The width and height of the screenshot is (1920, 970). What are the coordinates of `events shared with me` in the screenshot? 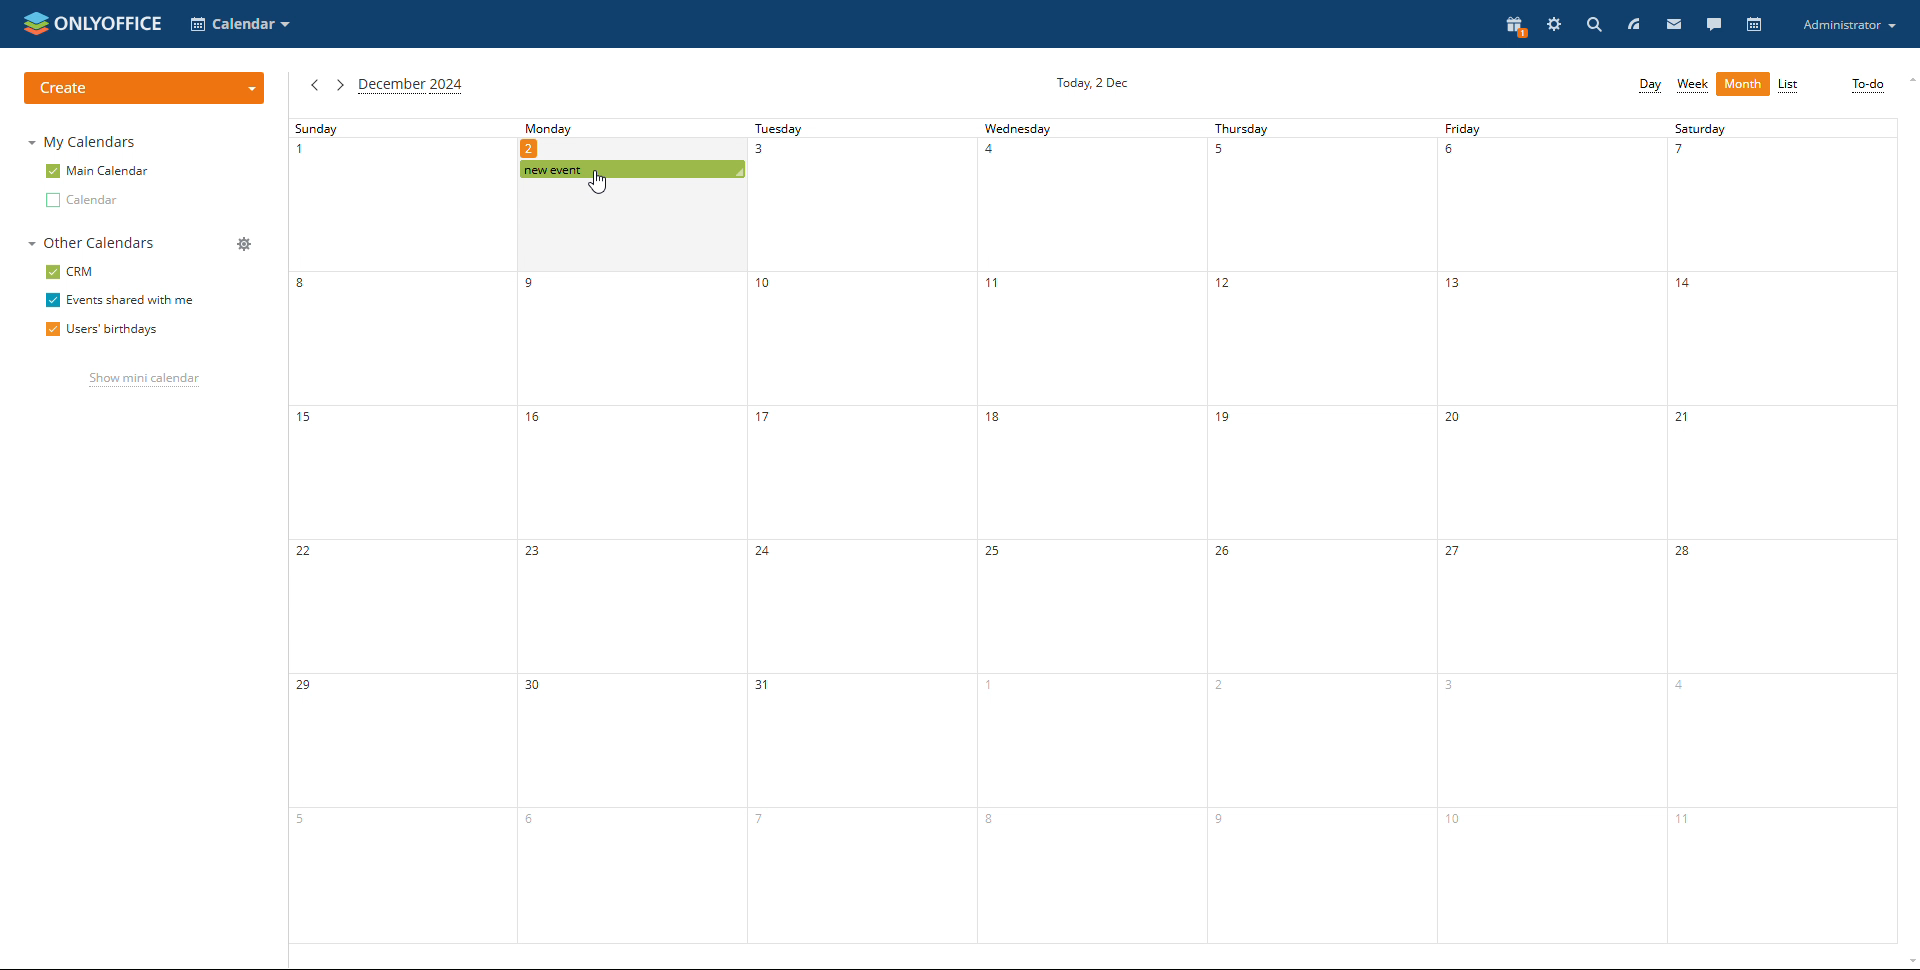 It's located at (120, 300).